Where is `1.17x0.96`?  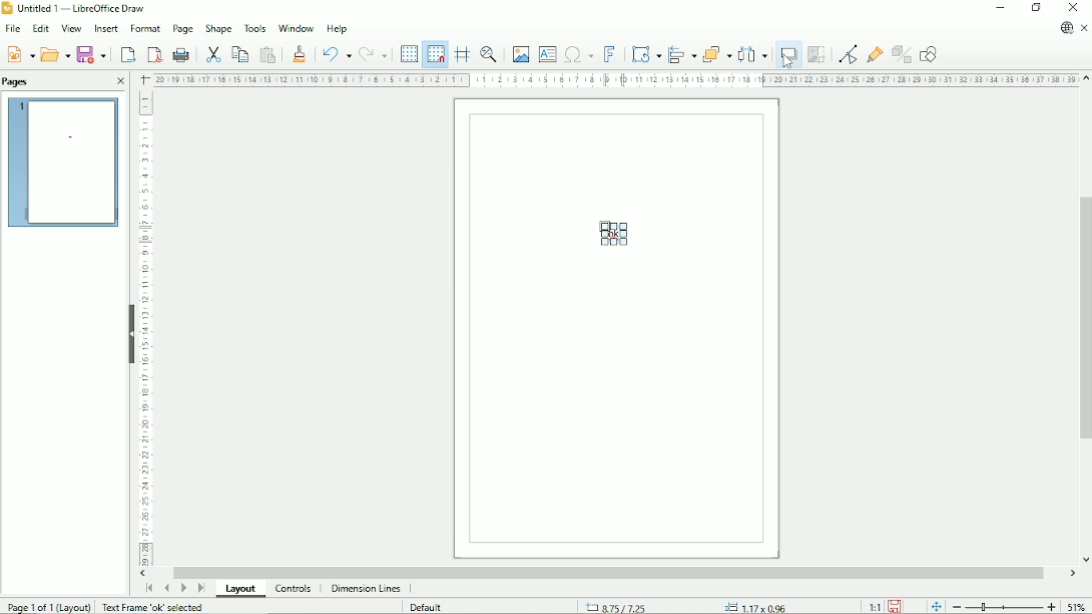
1.17x0.96 is located at coordinates (759, 606).